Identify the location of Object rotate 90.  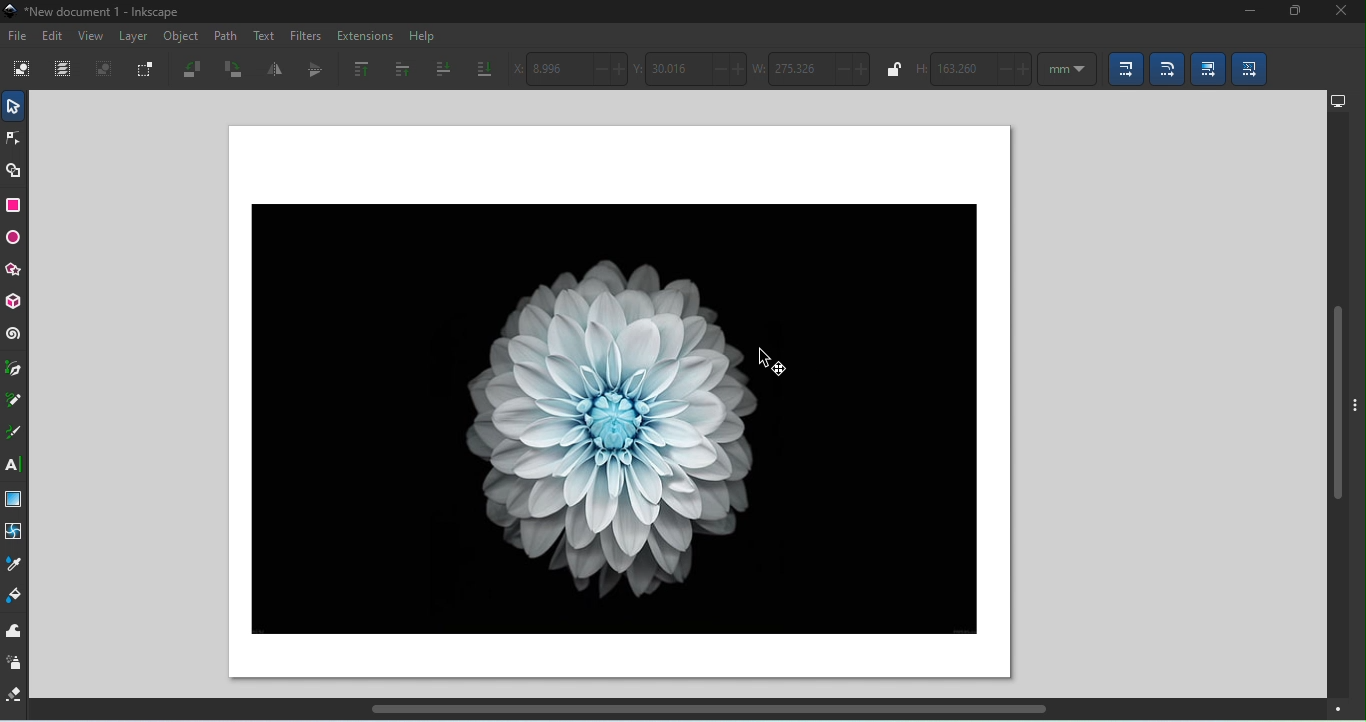
(233, 70).